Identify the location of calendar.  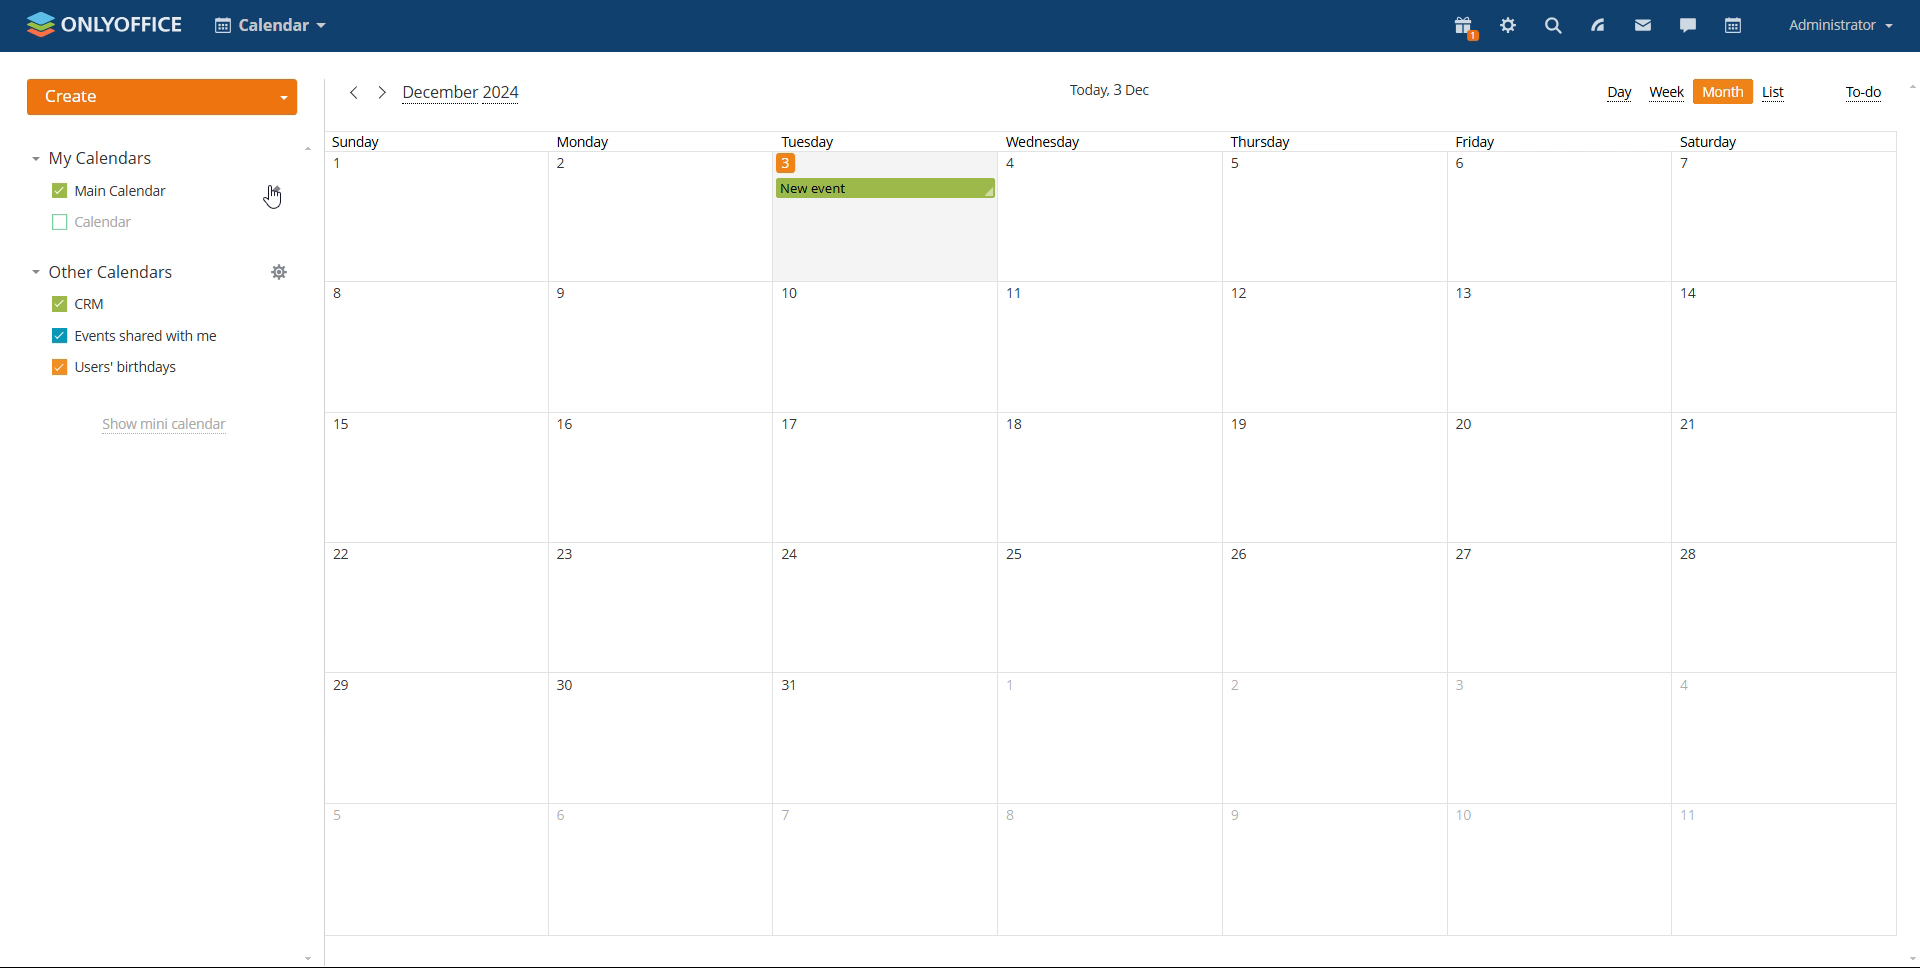
(1732, 26).